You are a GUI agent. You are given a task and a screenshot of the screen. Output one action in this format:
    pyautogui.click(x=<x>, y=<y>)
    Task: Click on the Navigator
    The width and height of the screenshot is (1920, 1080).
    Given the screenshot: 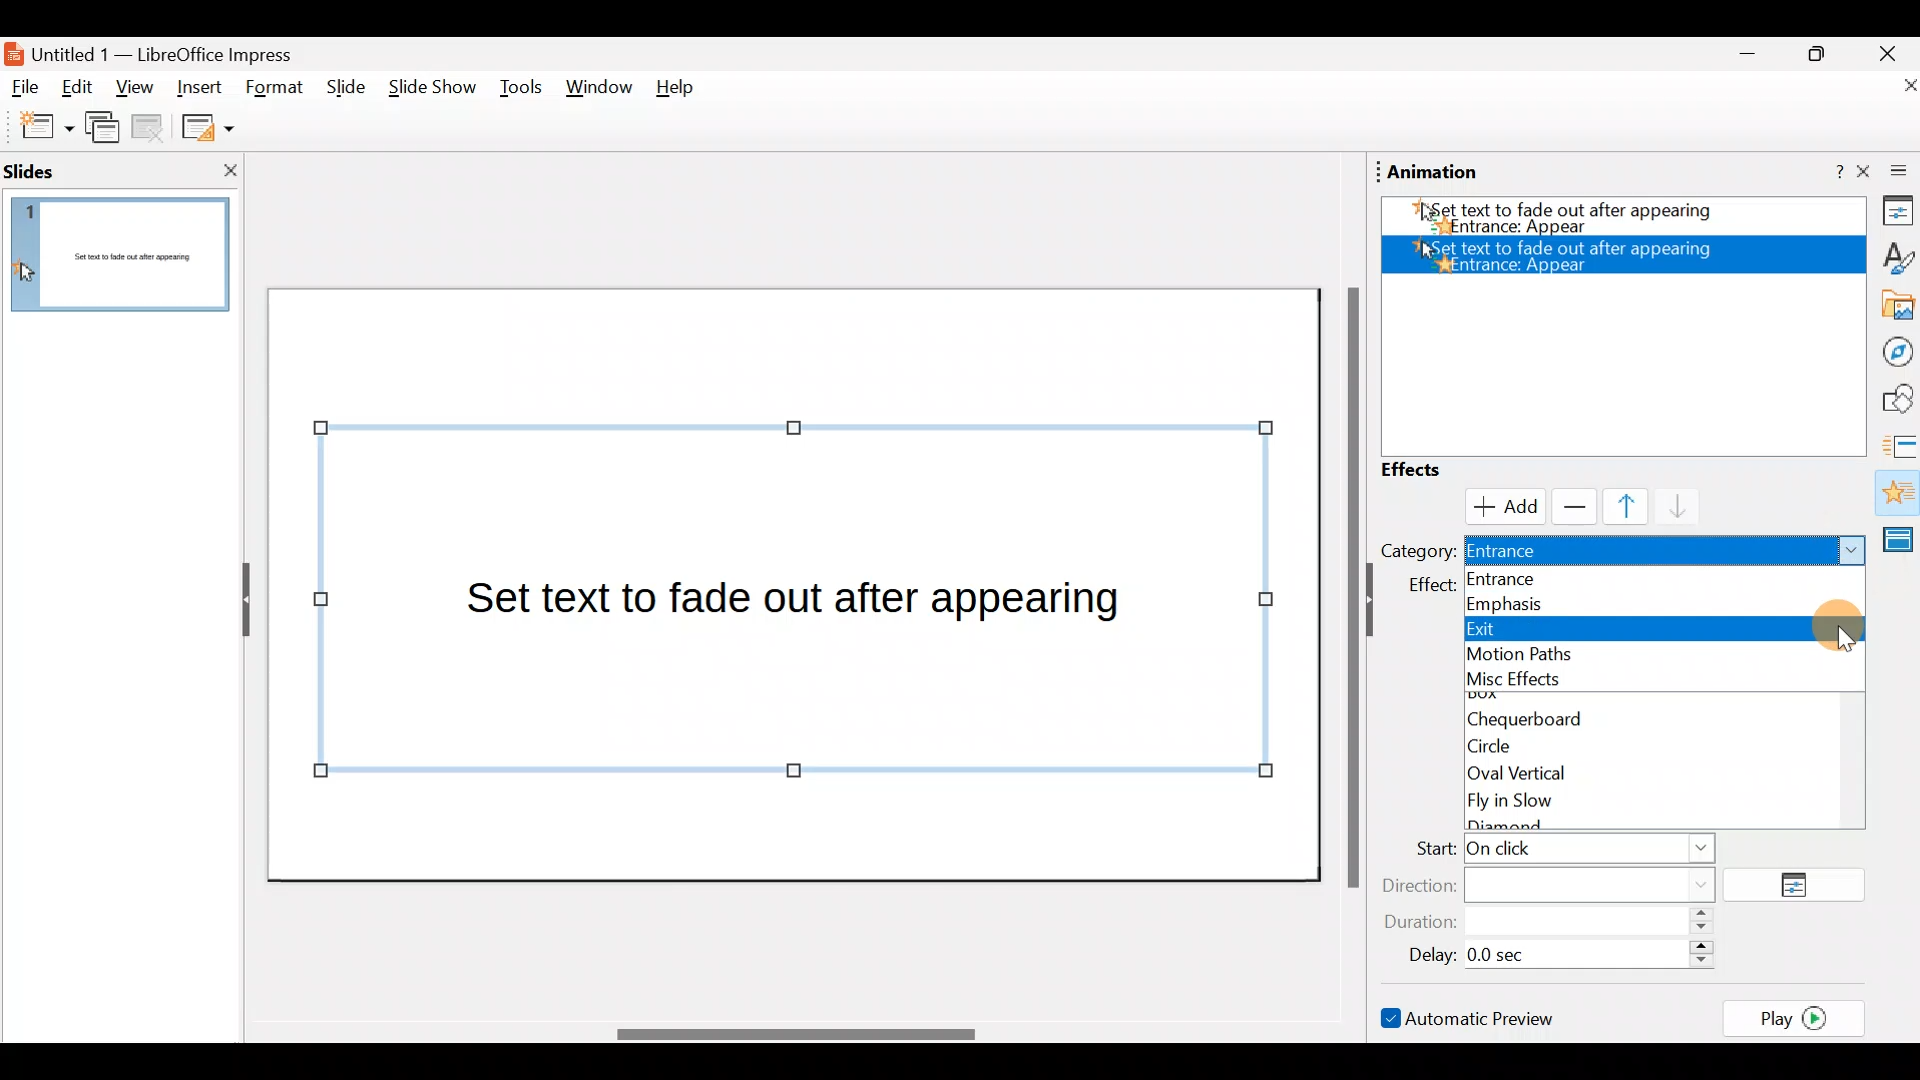 What is the action you would take?
    pyautogui.click(x=1892, y=350)
    